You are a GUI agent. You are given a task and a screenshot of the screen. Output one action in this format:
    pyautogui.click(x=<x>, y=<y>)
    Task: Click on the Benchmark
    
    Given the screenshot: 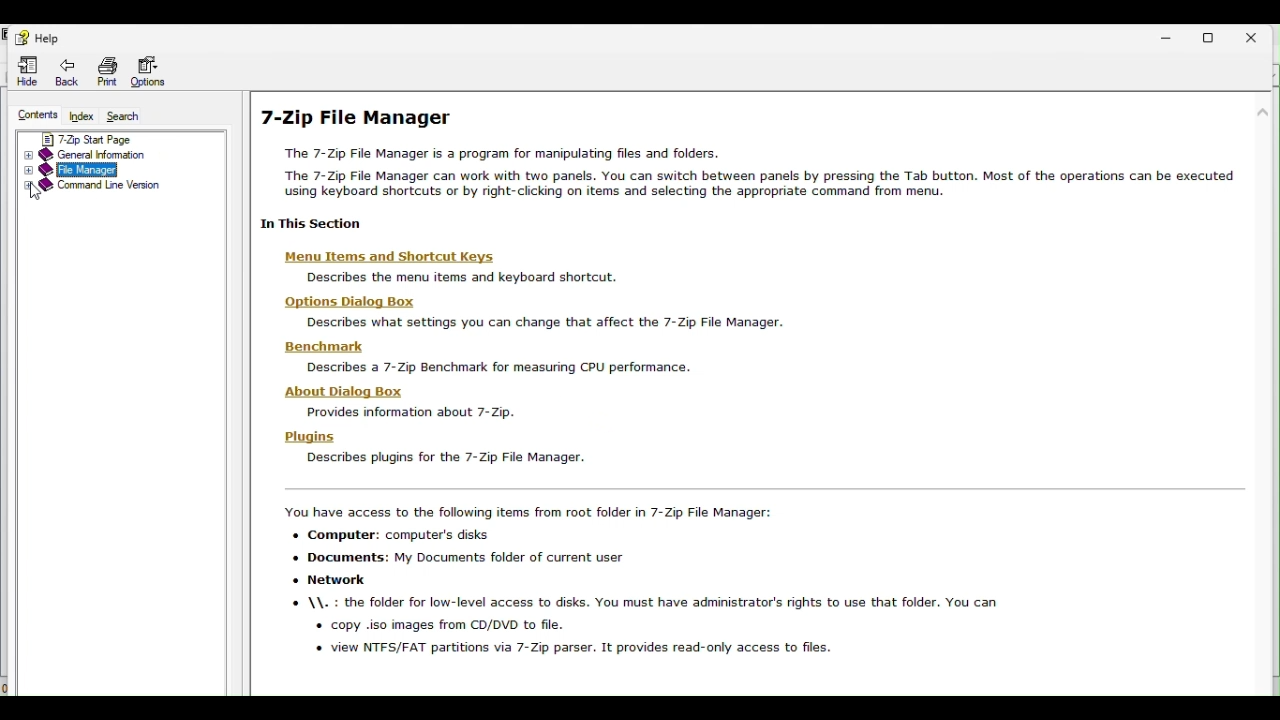 What is the action you would take?
    pyautogui.click(x=330, y=346)
    